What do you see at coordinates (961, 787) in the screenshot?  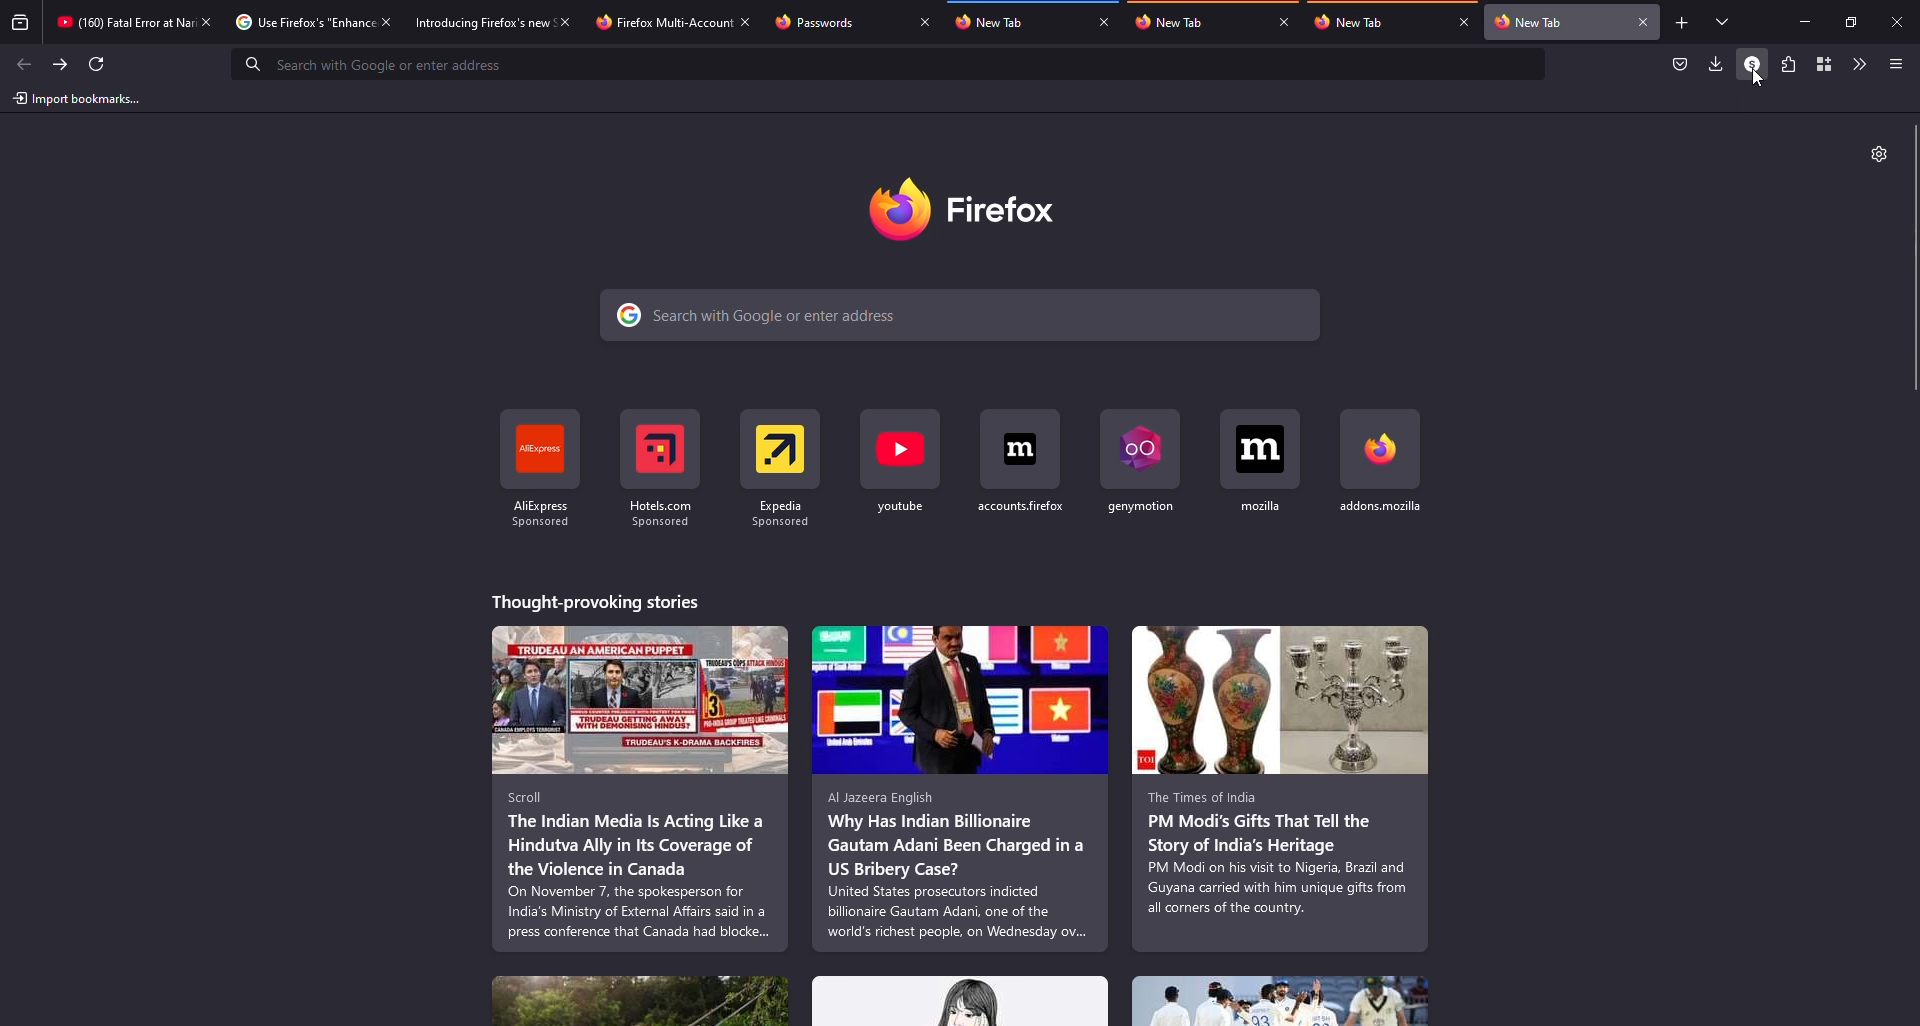 I see `stories` at bounding box center [961, 787].